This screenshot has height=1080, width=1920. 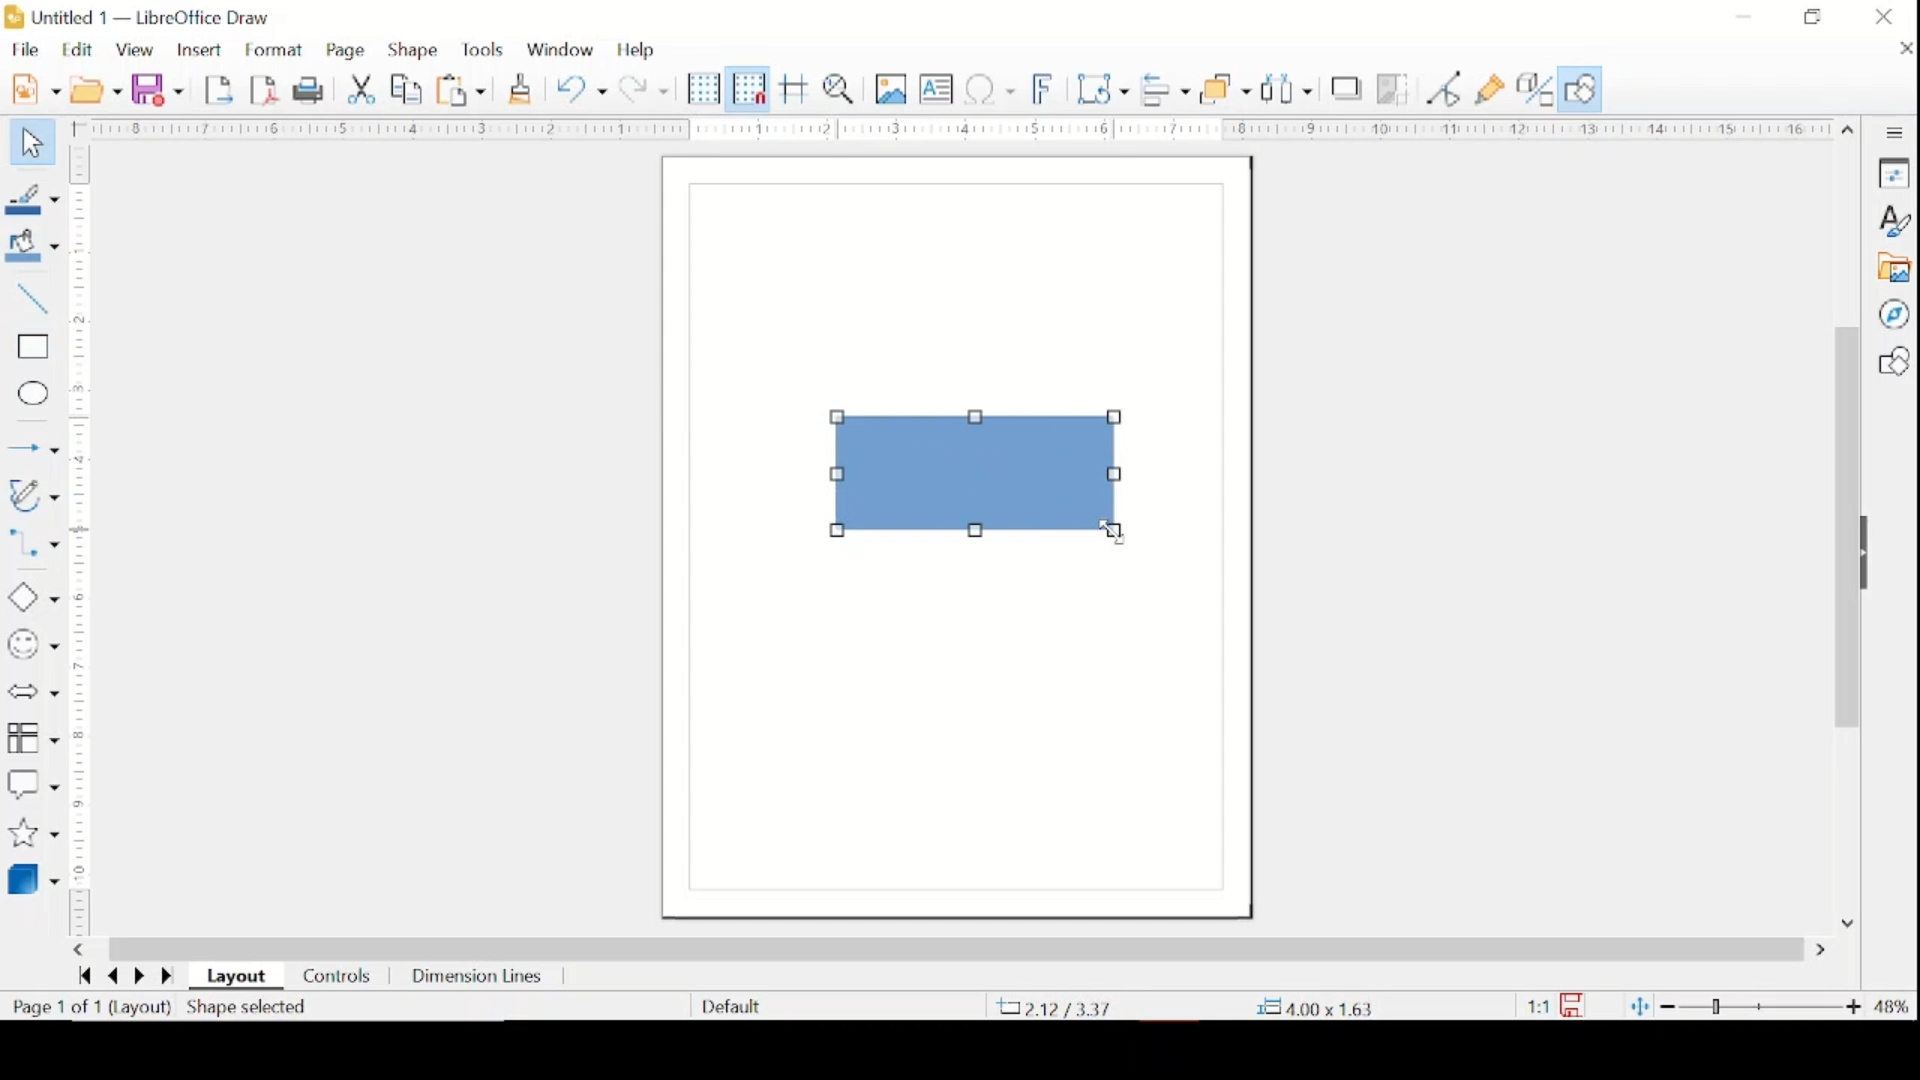 What do you see at coordinates (1763, 1006) in the screenshot?
I see `zoom slider` at bounding box center [1763, 1006].